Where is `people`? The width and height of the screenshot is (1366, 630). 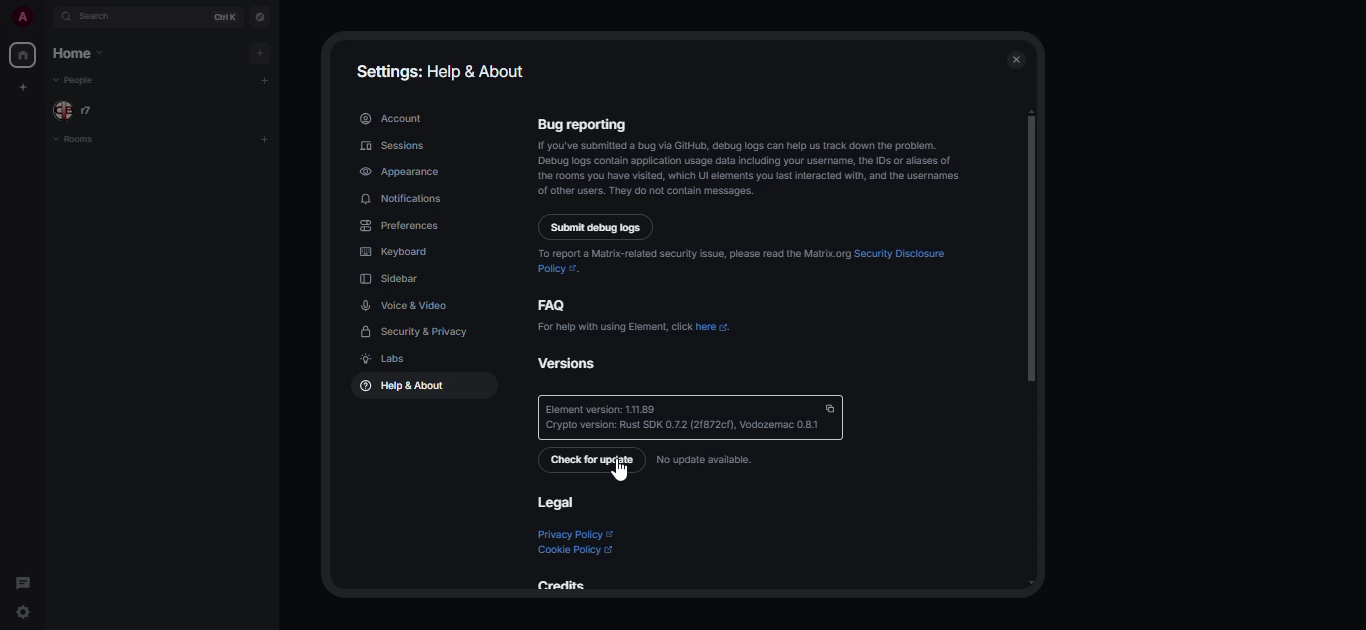
people is located at coordinates (76, 80).